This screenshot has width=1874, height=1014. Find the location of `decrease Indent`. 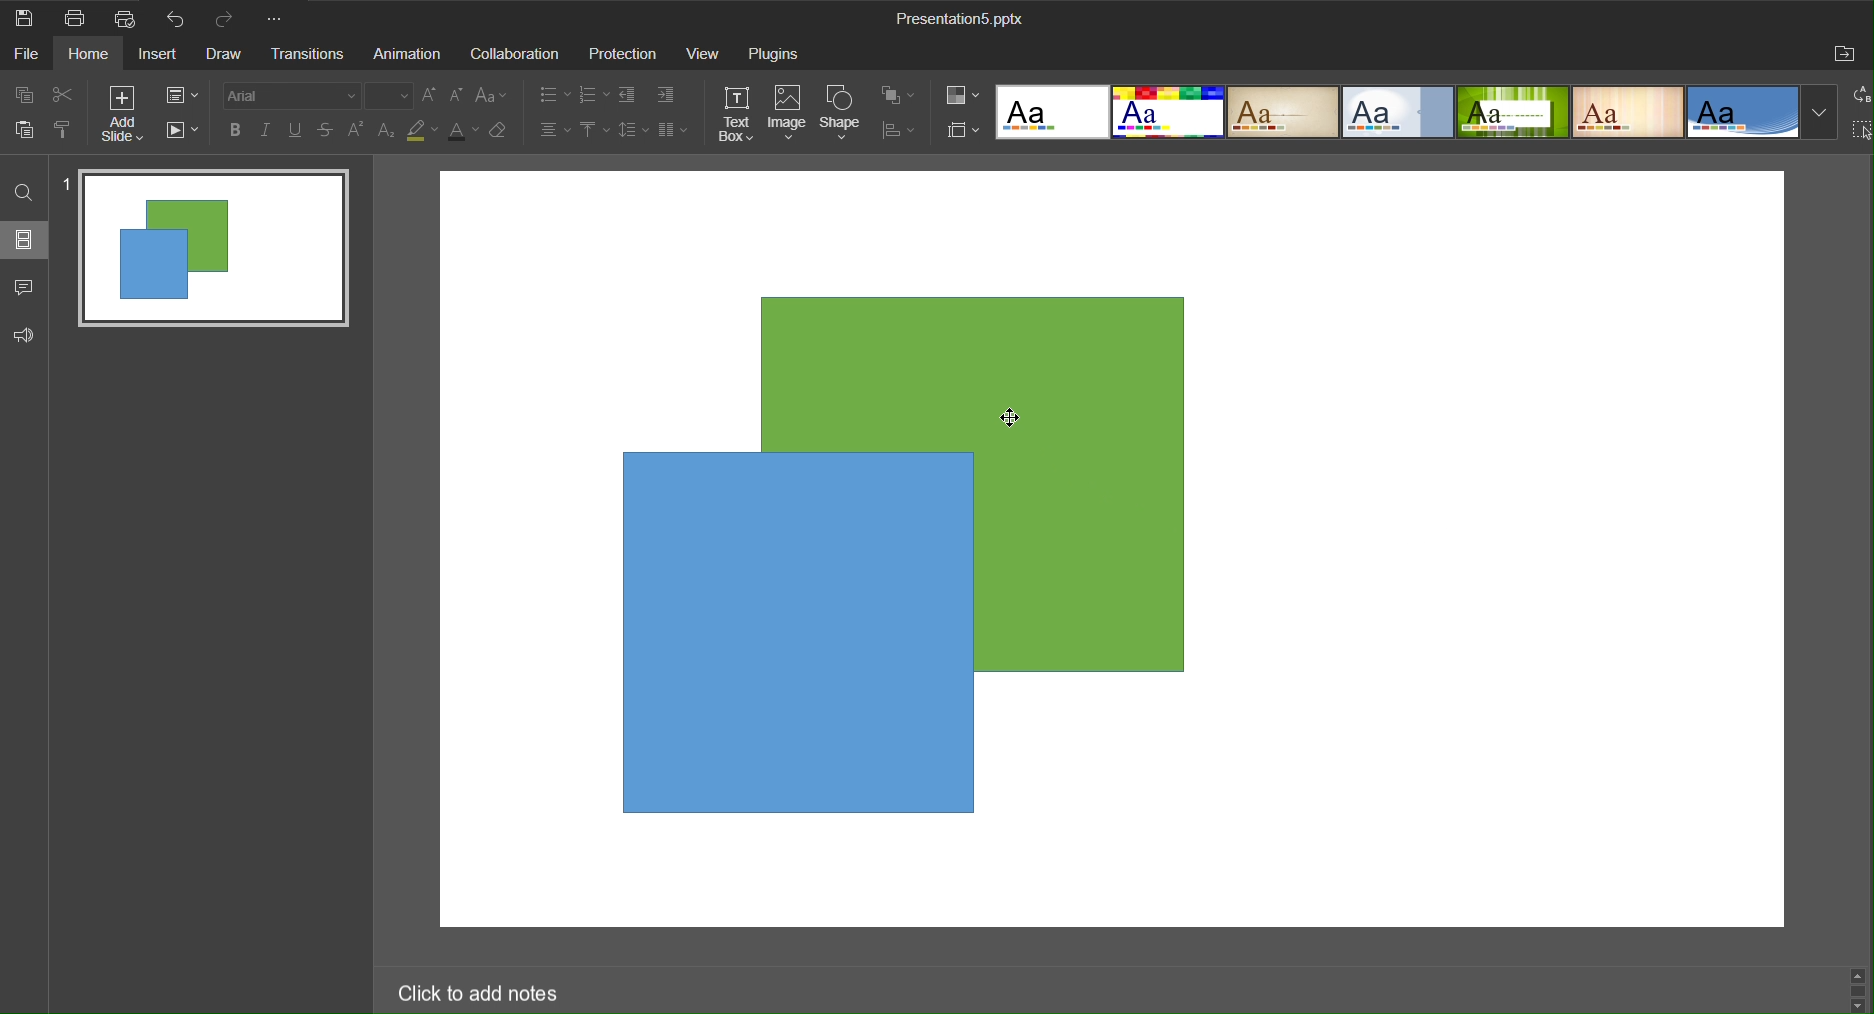

decrease Indent is located at coordinates (626, 96).